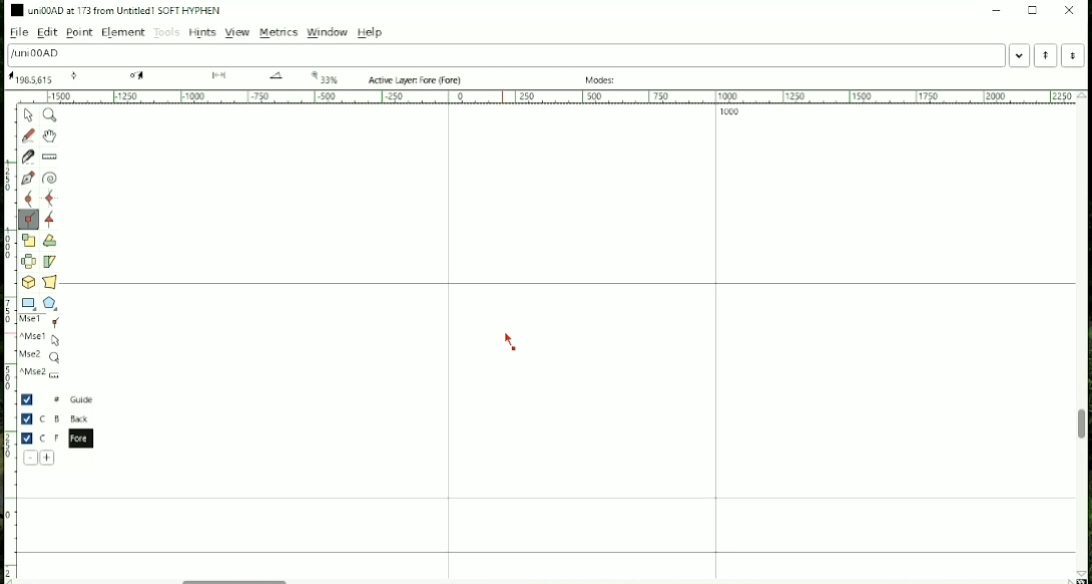 This screenshot has height=584, width=1092. Describe the element at coordinates (547, 97) in the screenshot. I see `Horizontal scale` at that location.